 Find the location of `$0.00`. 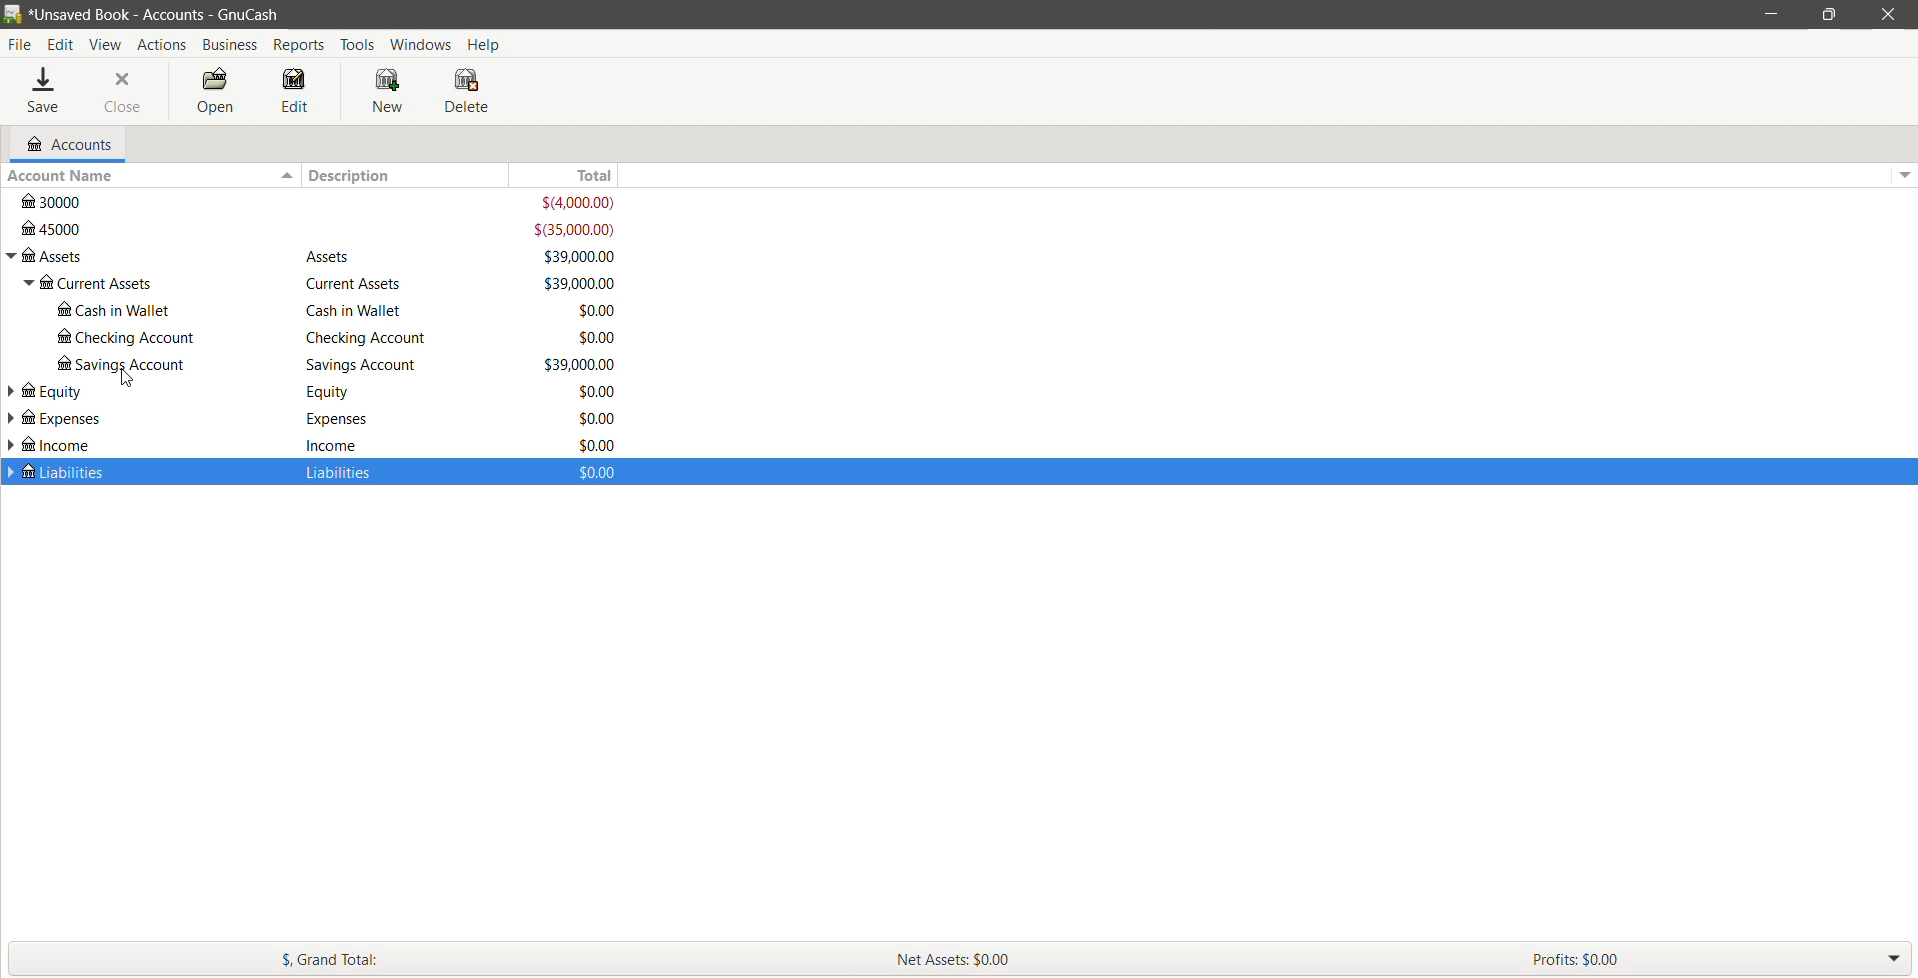

$0.00 is located at coordinates (599, 444).